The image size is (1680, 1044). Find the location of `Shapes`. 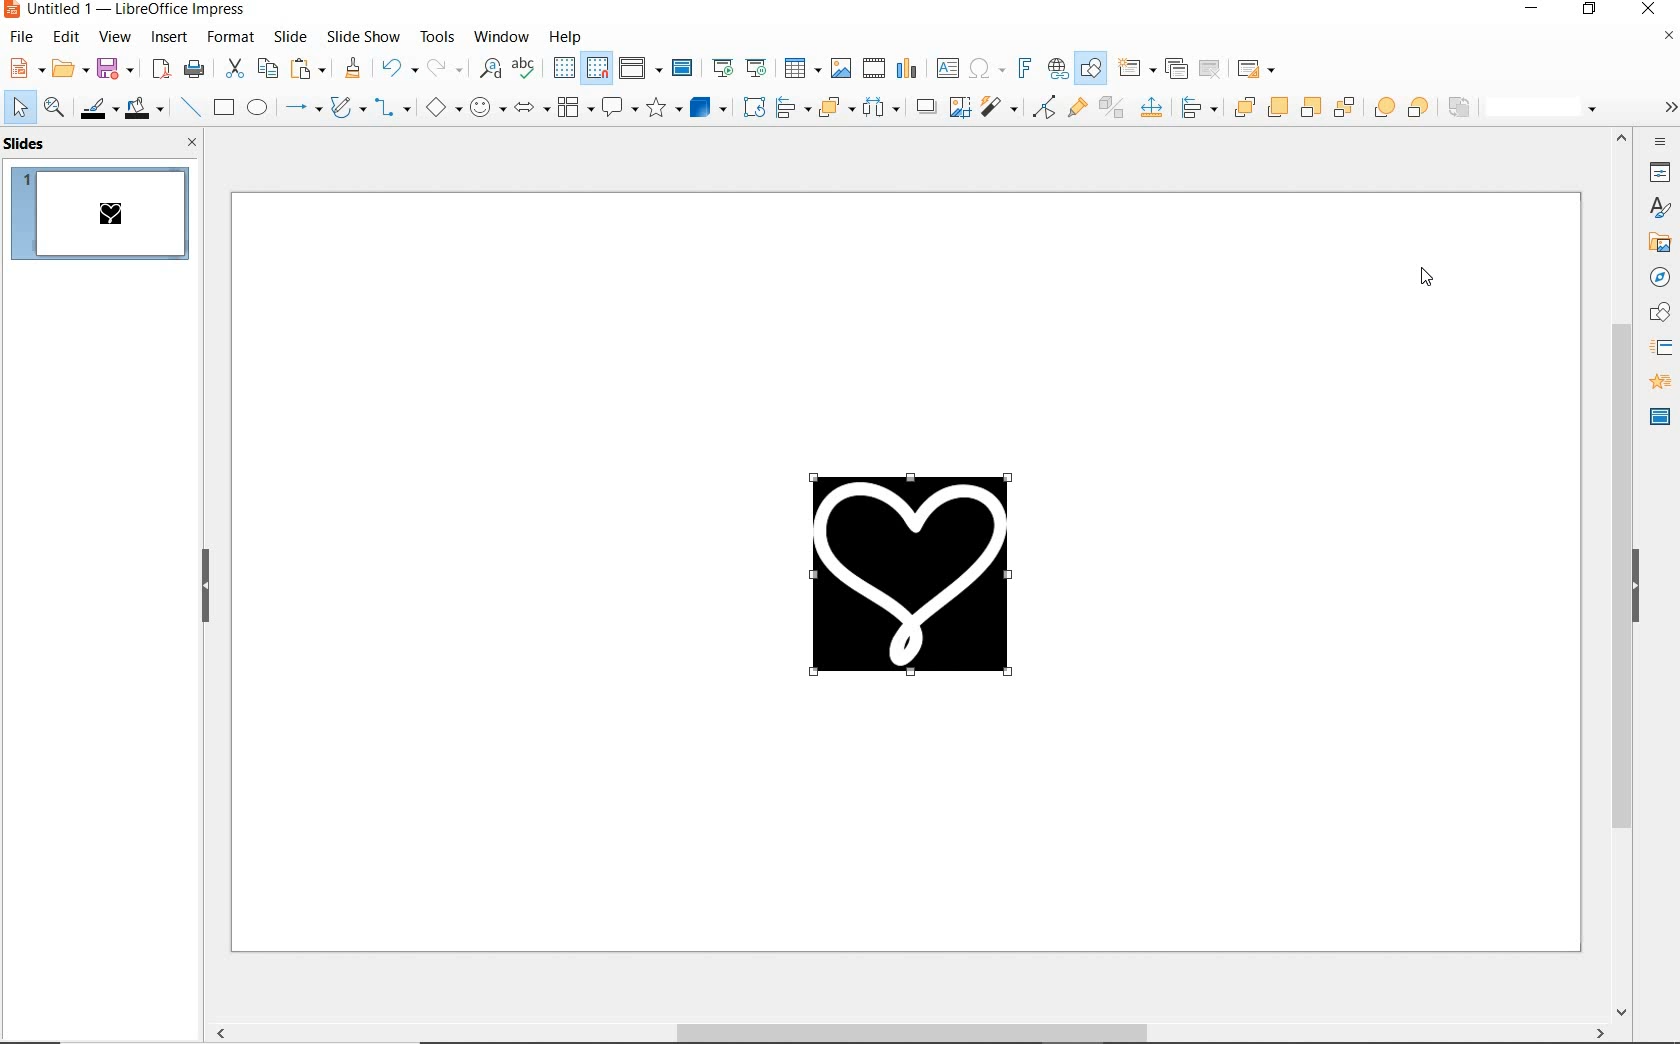

Shapes is located at coordinates (1661, 313).